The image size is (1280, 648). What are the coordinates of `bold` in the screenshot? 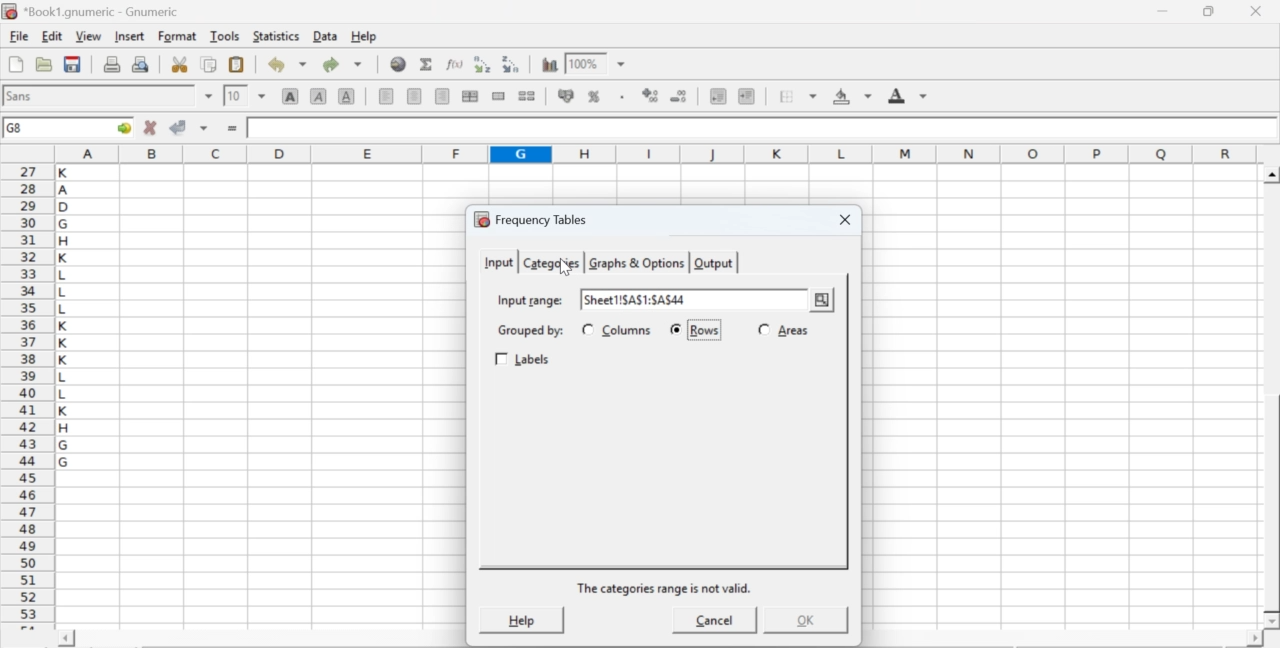 It's located at (291, 95).